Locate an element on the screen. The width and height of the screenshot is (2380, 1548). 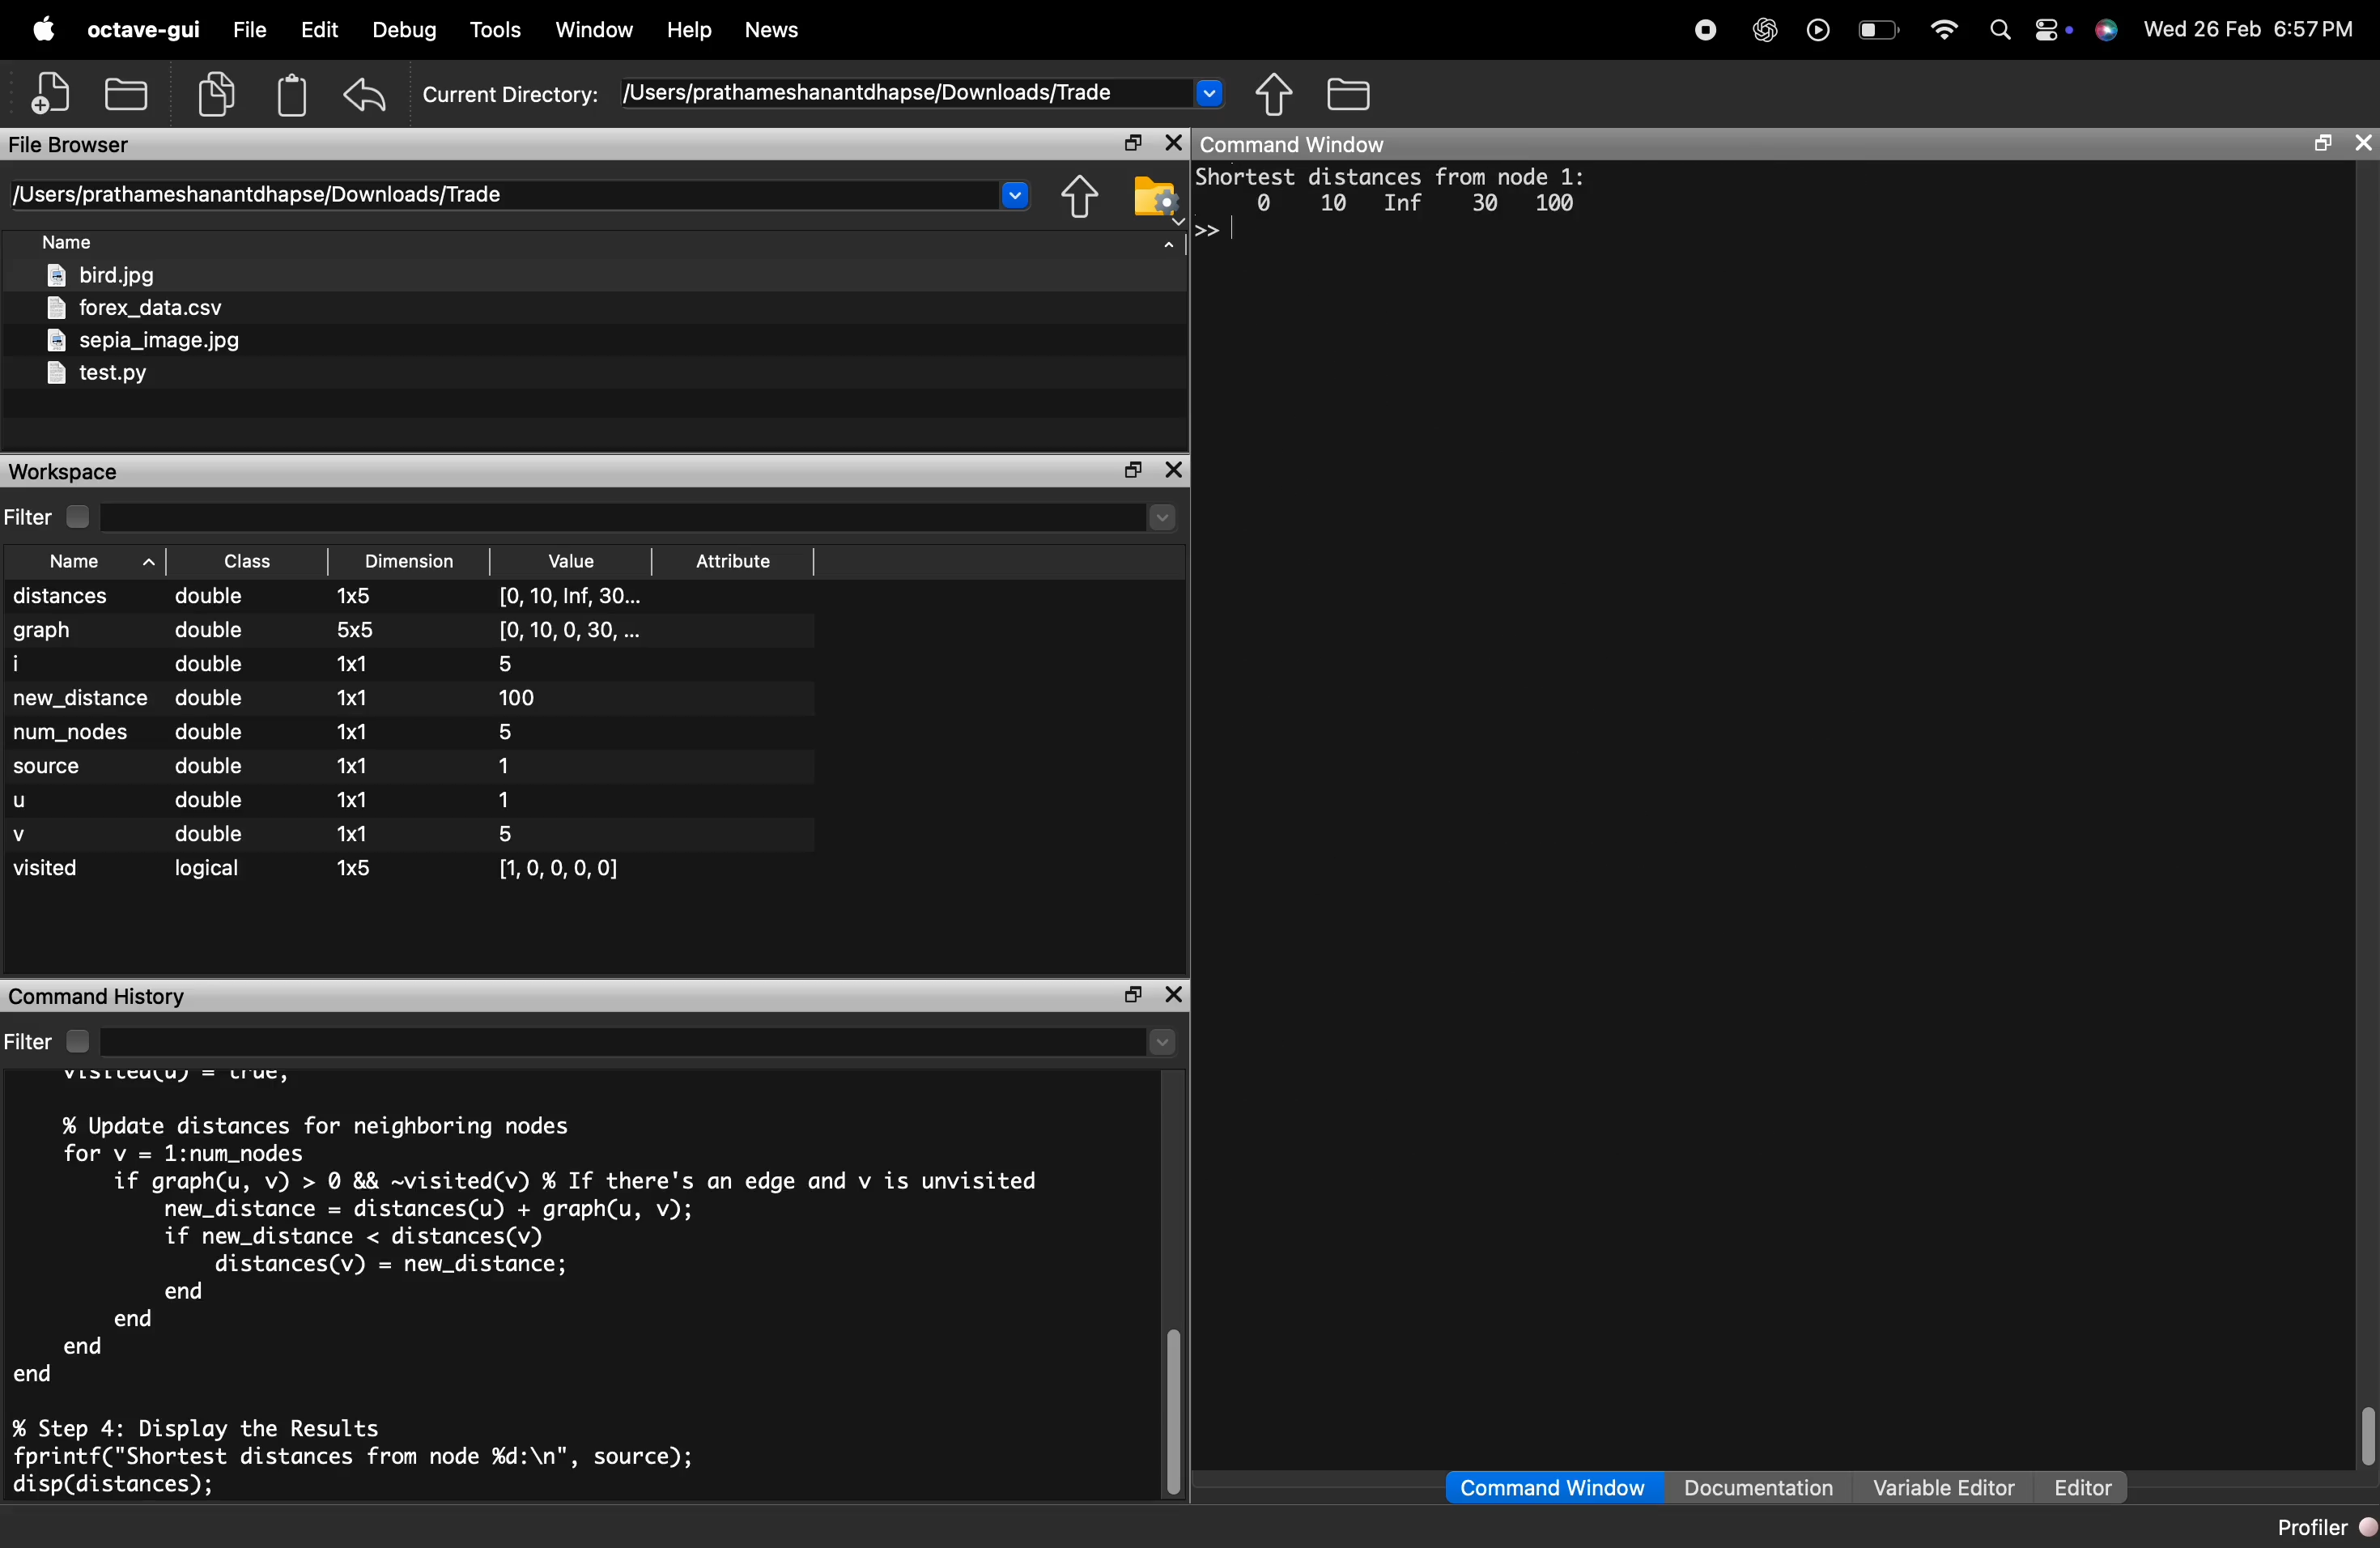
one directory up is located at coordinates (1274, 94).